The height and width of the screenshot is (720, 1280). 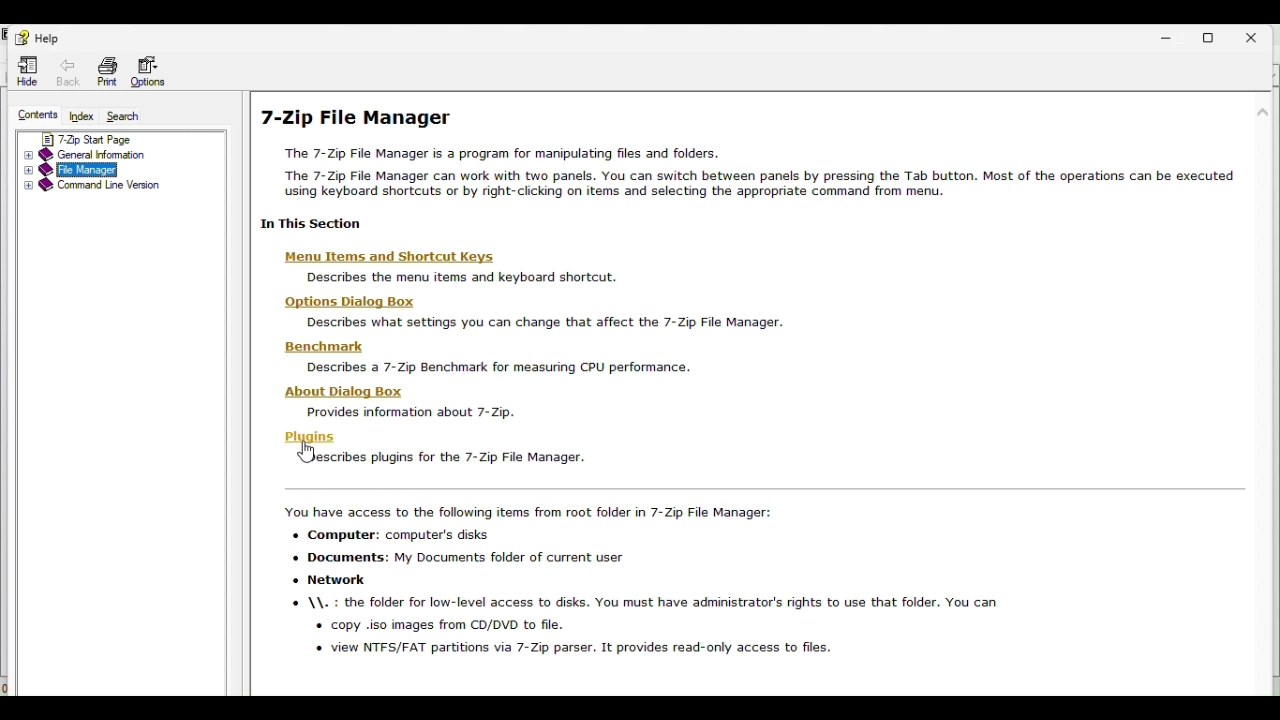 What do you see at coordinates (343, 393) in the screenshot?
I see `‘About Dialog Box` at bounding box center [343, 393].